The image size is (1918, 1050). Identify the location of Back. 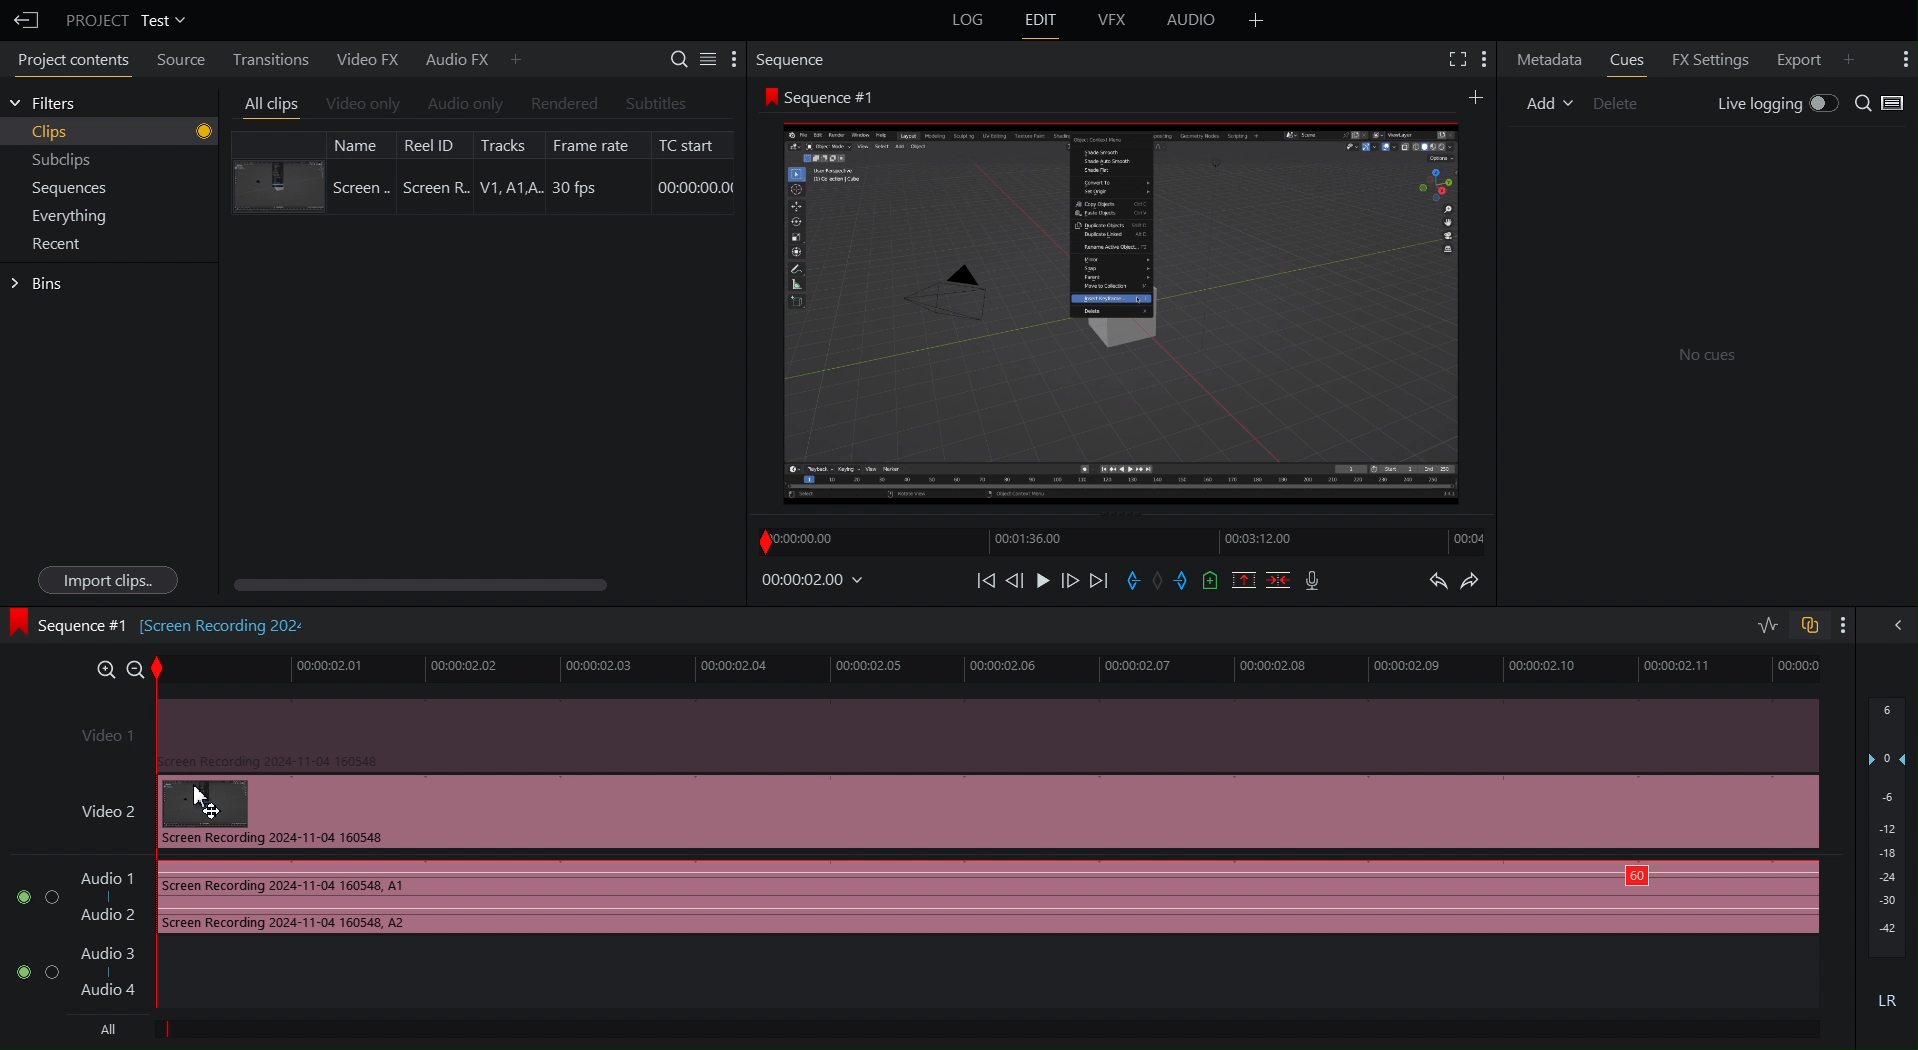
(24, 17).